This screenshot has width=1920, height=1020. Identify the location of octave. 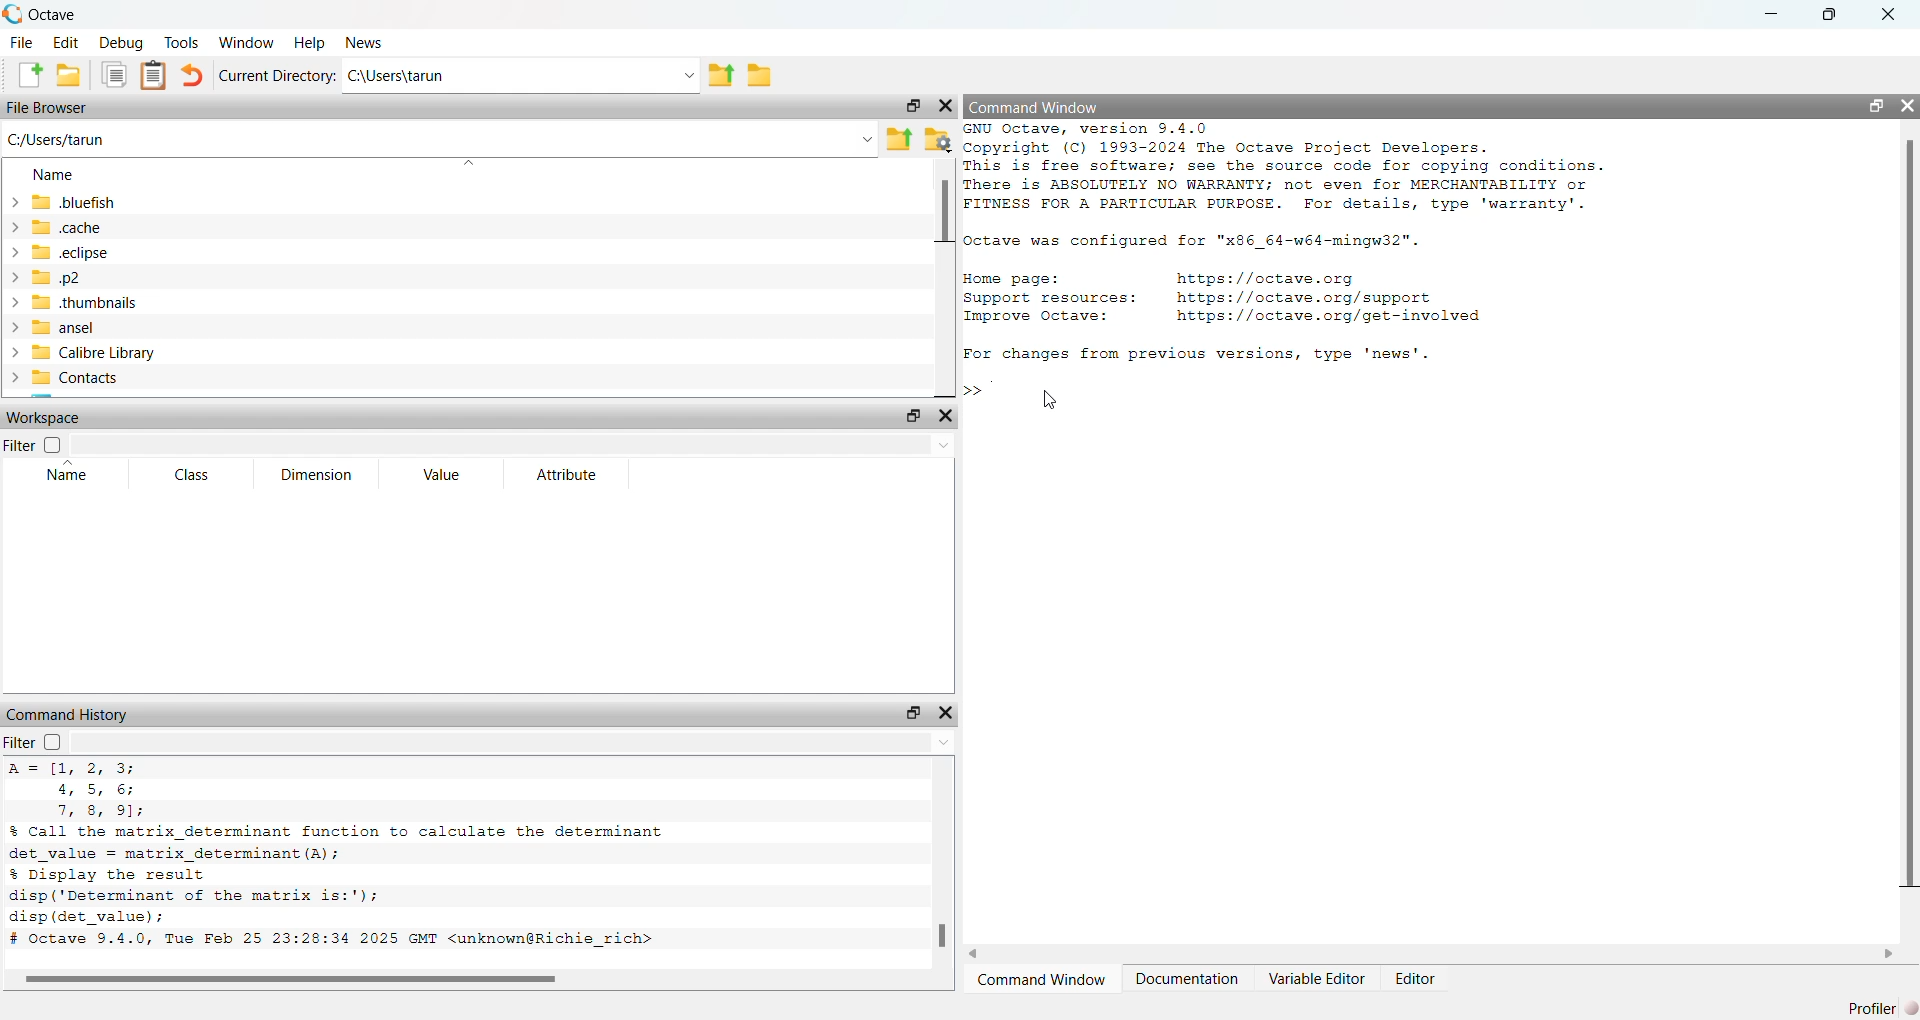
(40, 15).